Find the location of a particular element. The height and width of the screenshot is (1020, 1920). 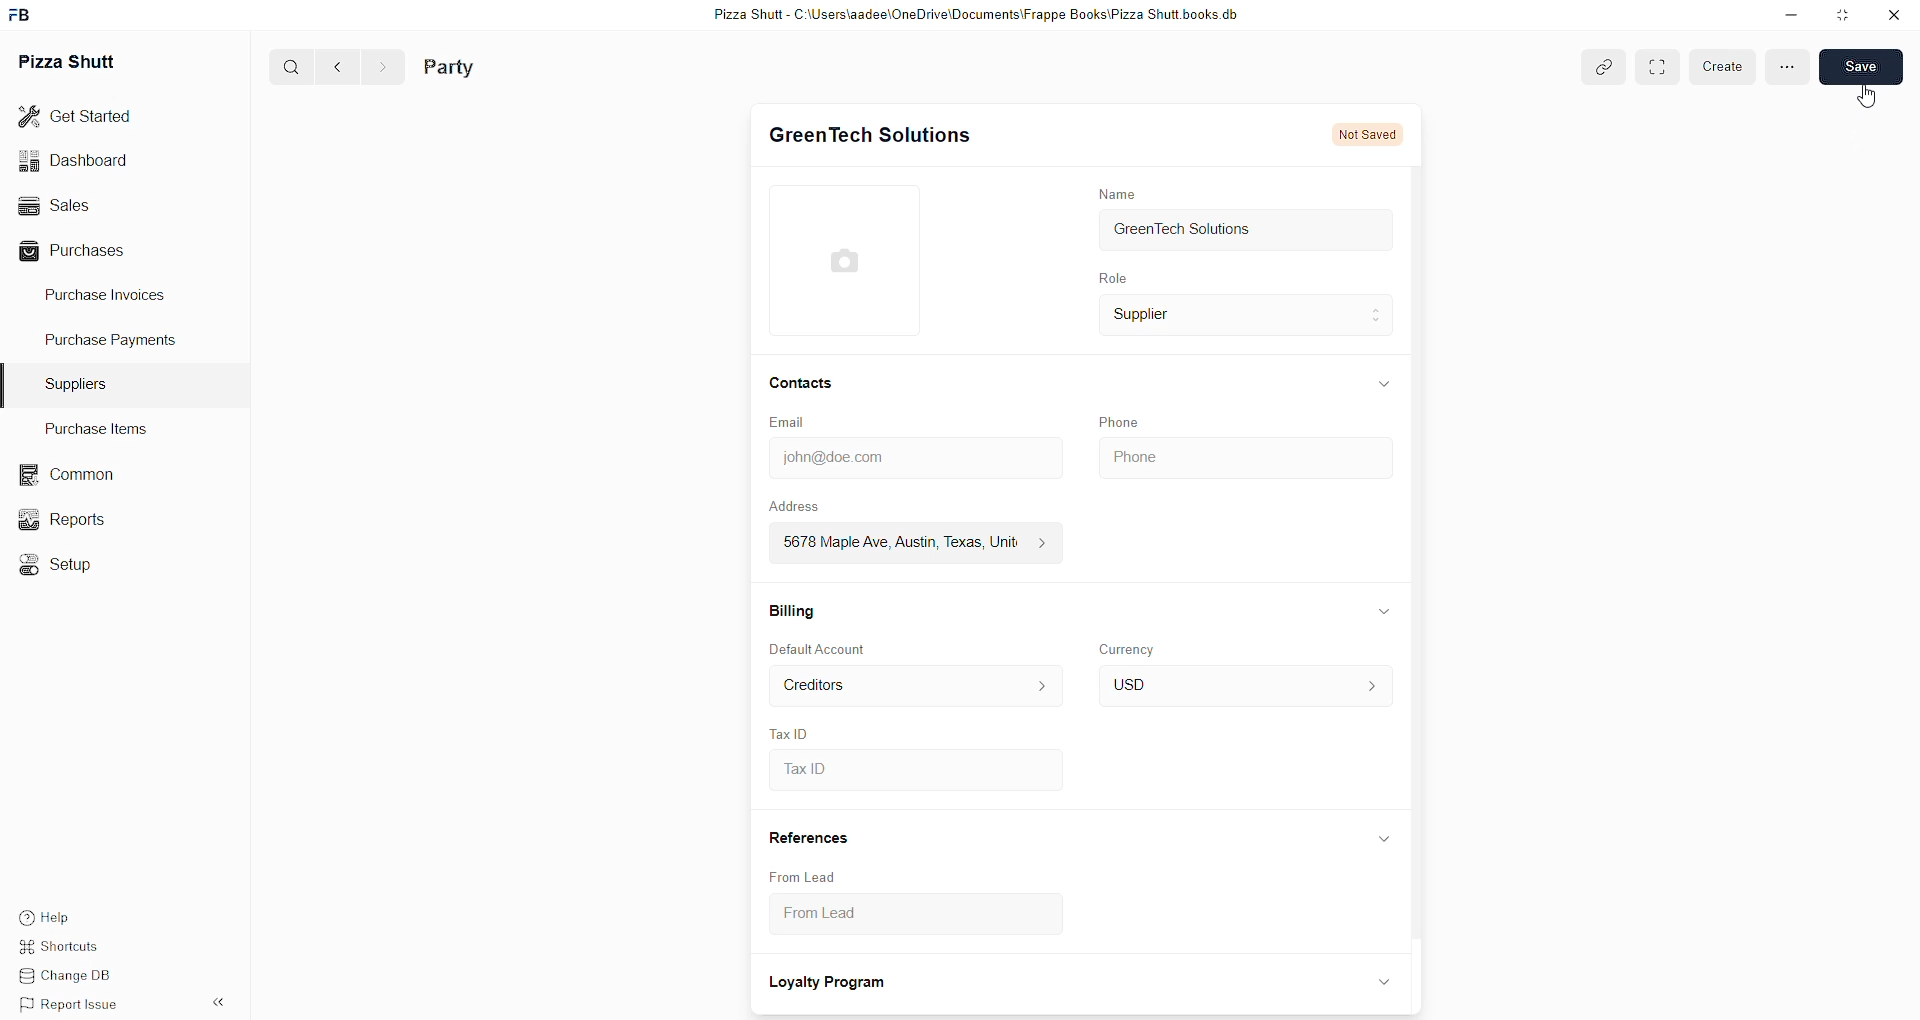

Suppliers is located at coordinates (80, 382).